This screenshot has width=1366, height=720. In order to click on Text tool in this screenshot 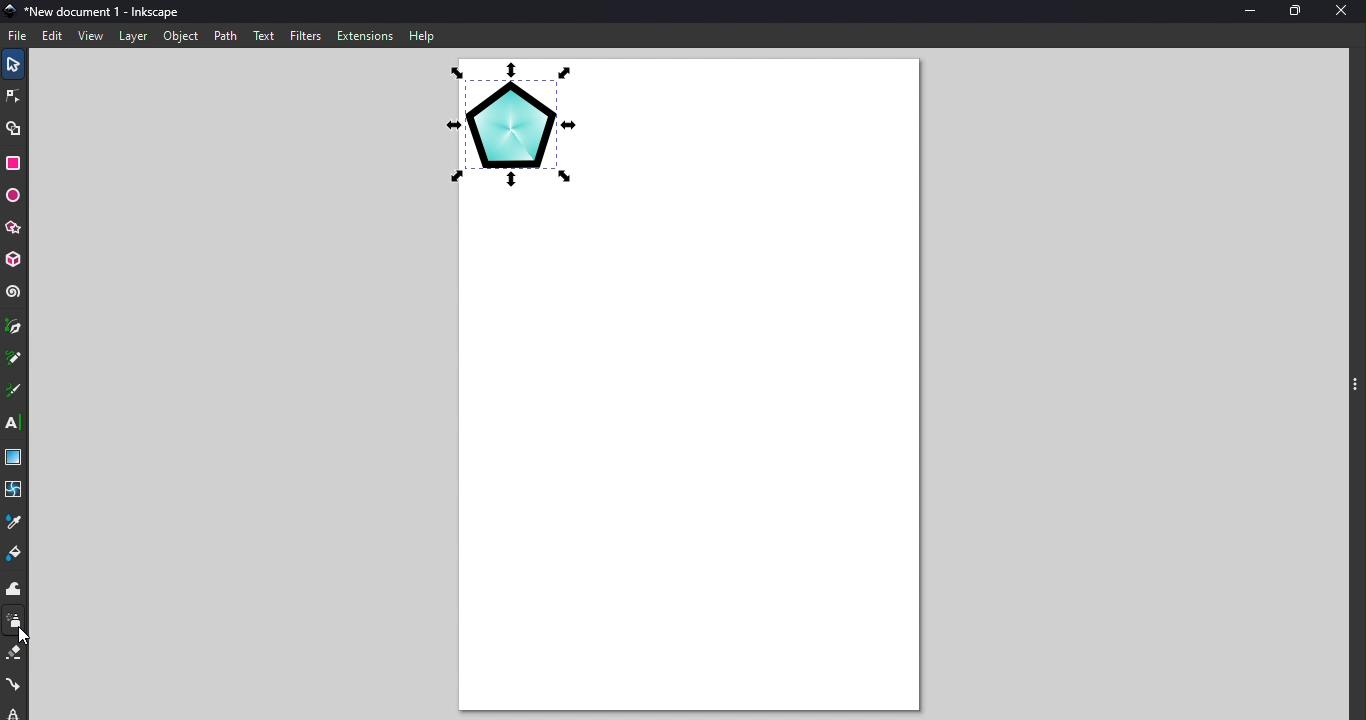, I will do `click(13, 421)`.